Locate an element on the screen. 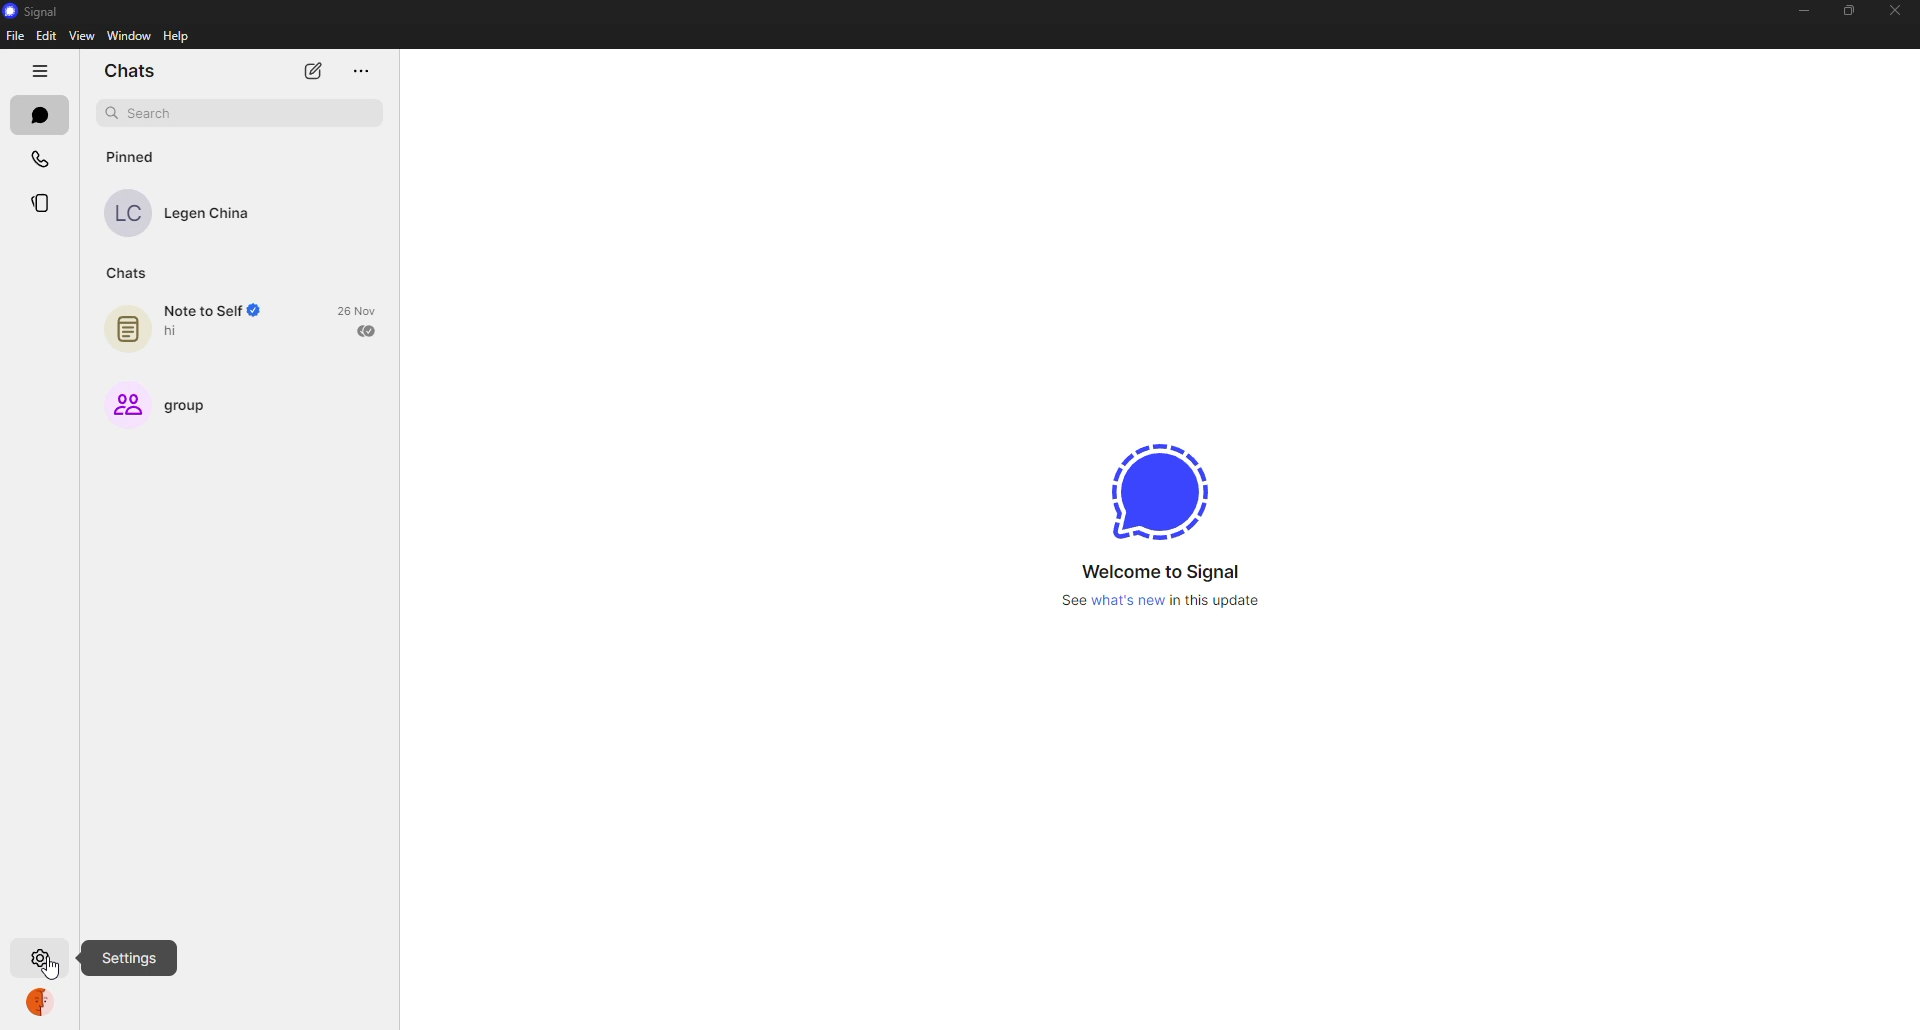 This screenshot has width=1920, height=1030. signal is located at coordinates (1153, 489).